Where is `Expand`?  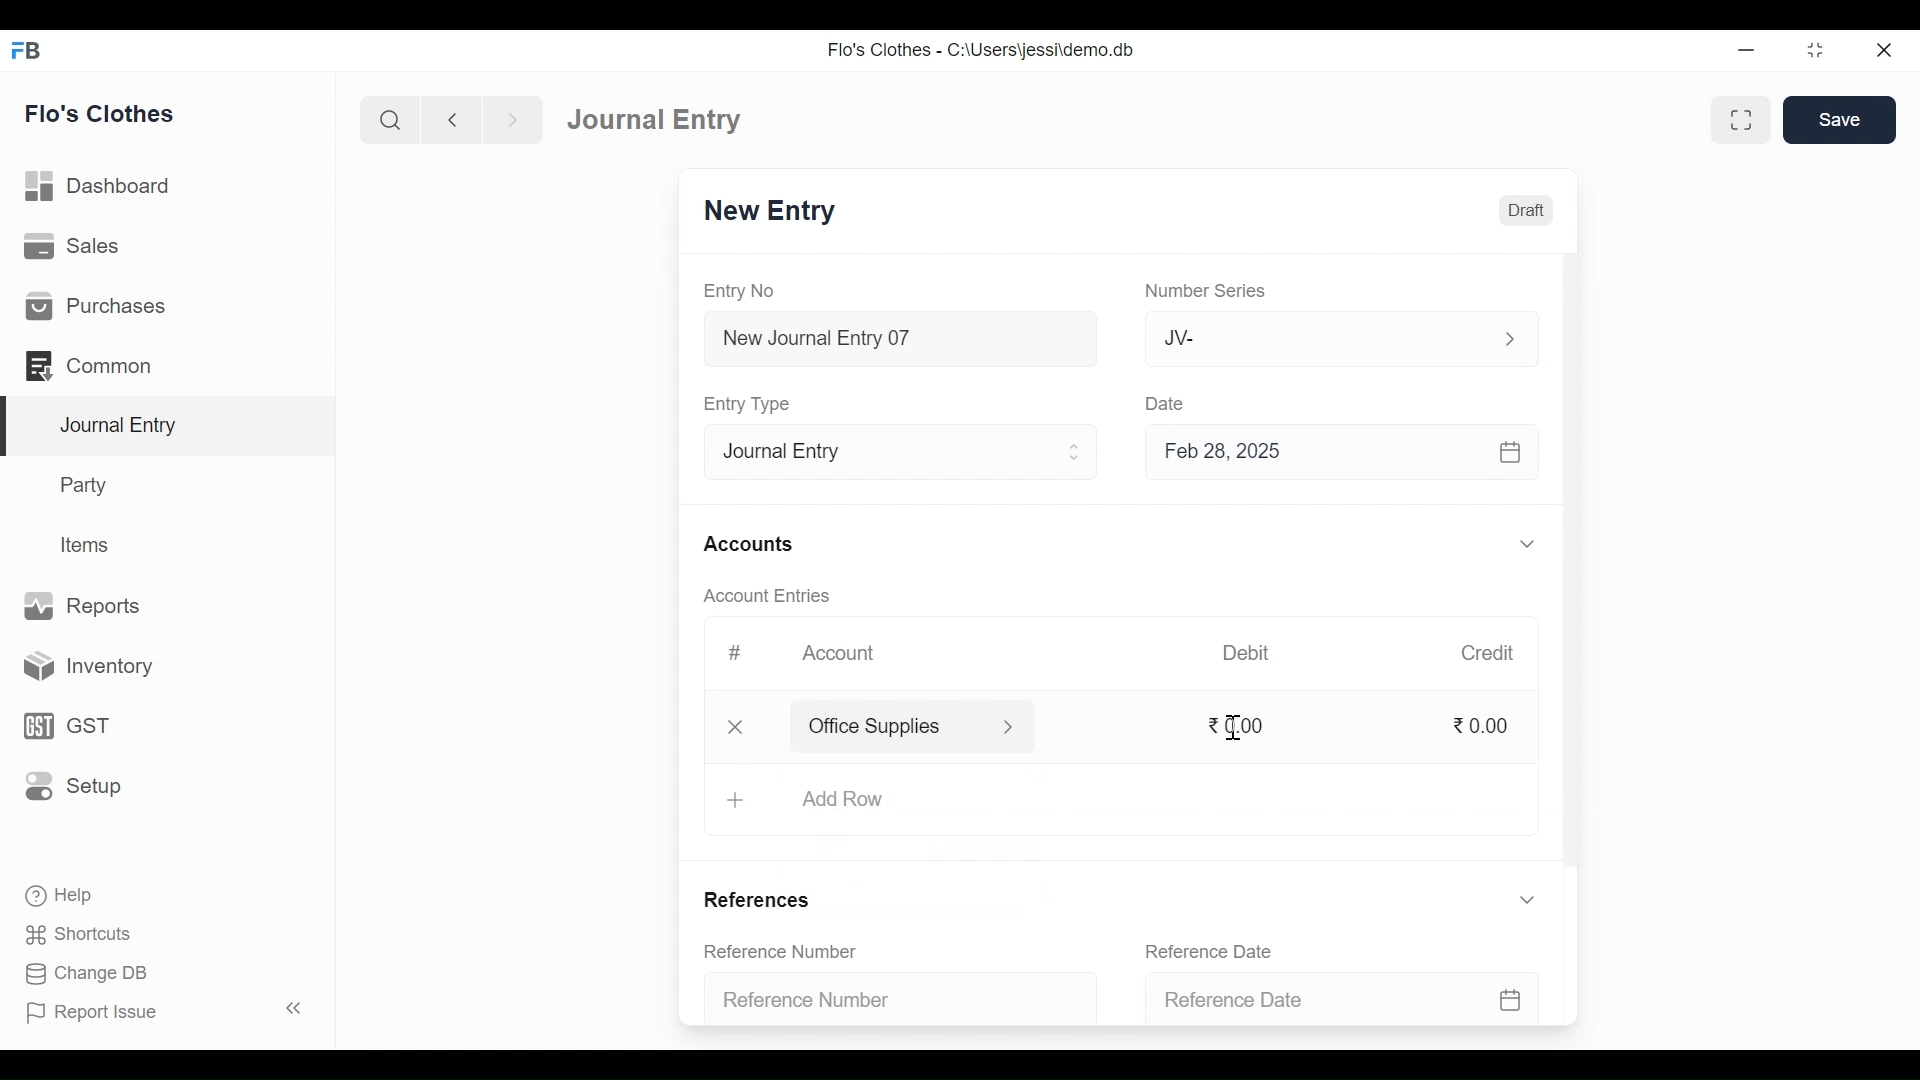
Expand is located at coordinates (1528, 899).